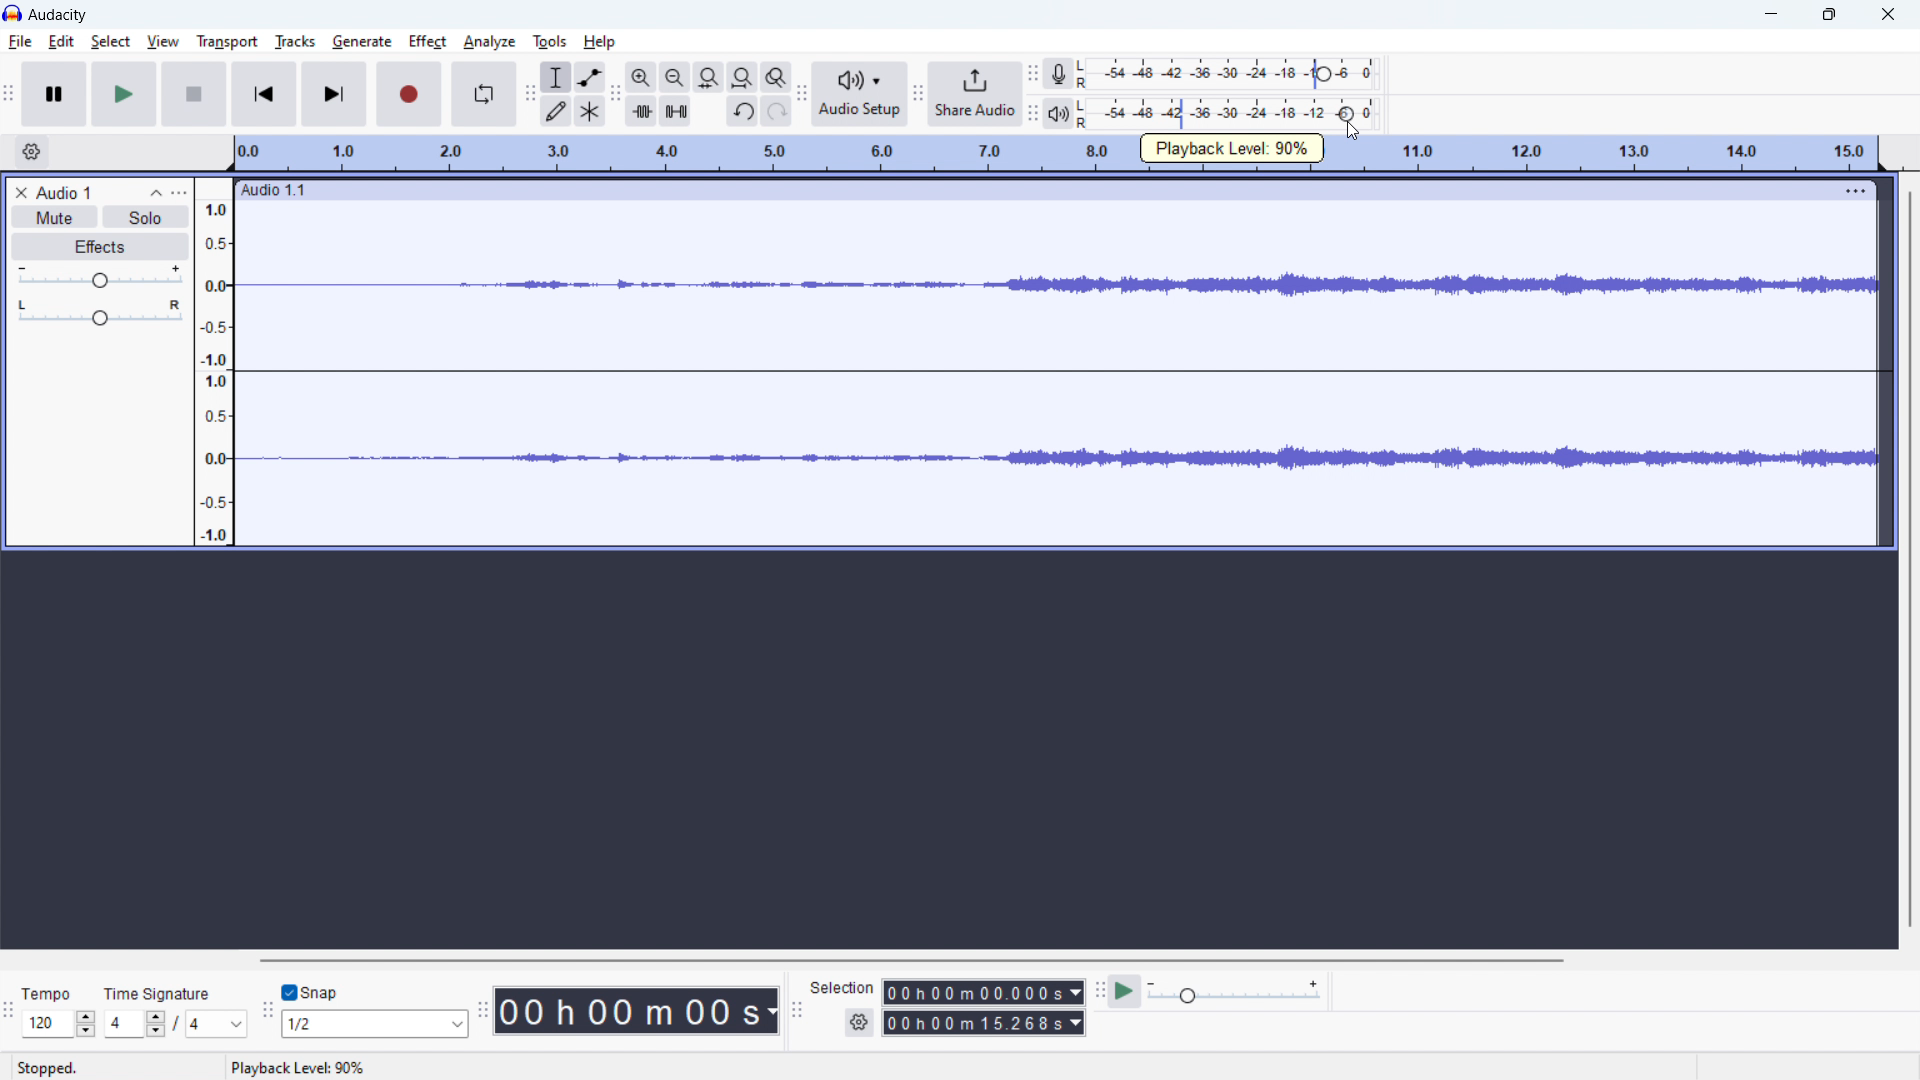 The image size is (1920, 1080). What do you see at coordinates (58, 15) in the screenshot?
I see `audacity` at bounding box center [58, 15].